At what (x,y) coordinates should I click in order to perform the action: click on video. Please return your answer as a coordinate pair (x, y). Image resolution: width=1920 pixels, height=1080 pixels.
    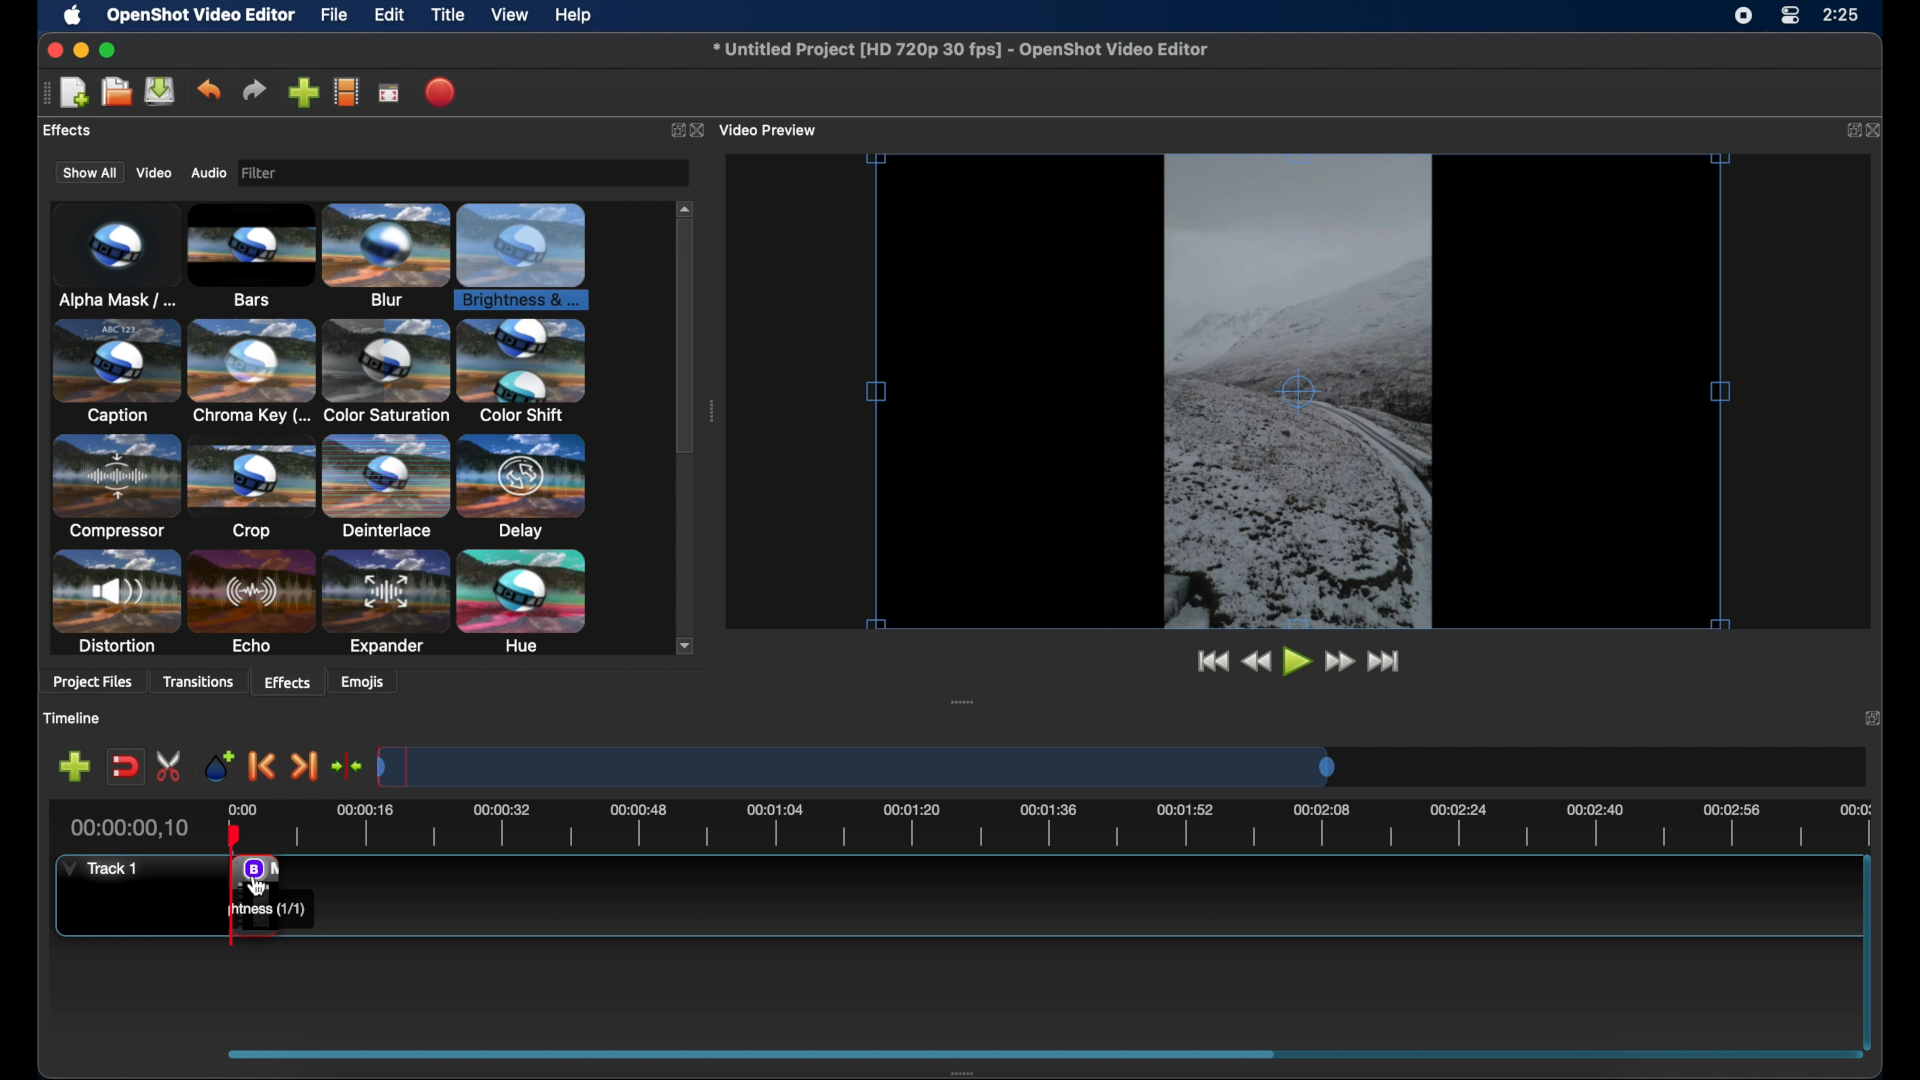
    Looking at the image, I should click on (154, 173).